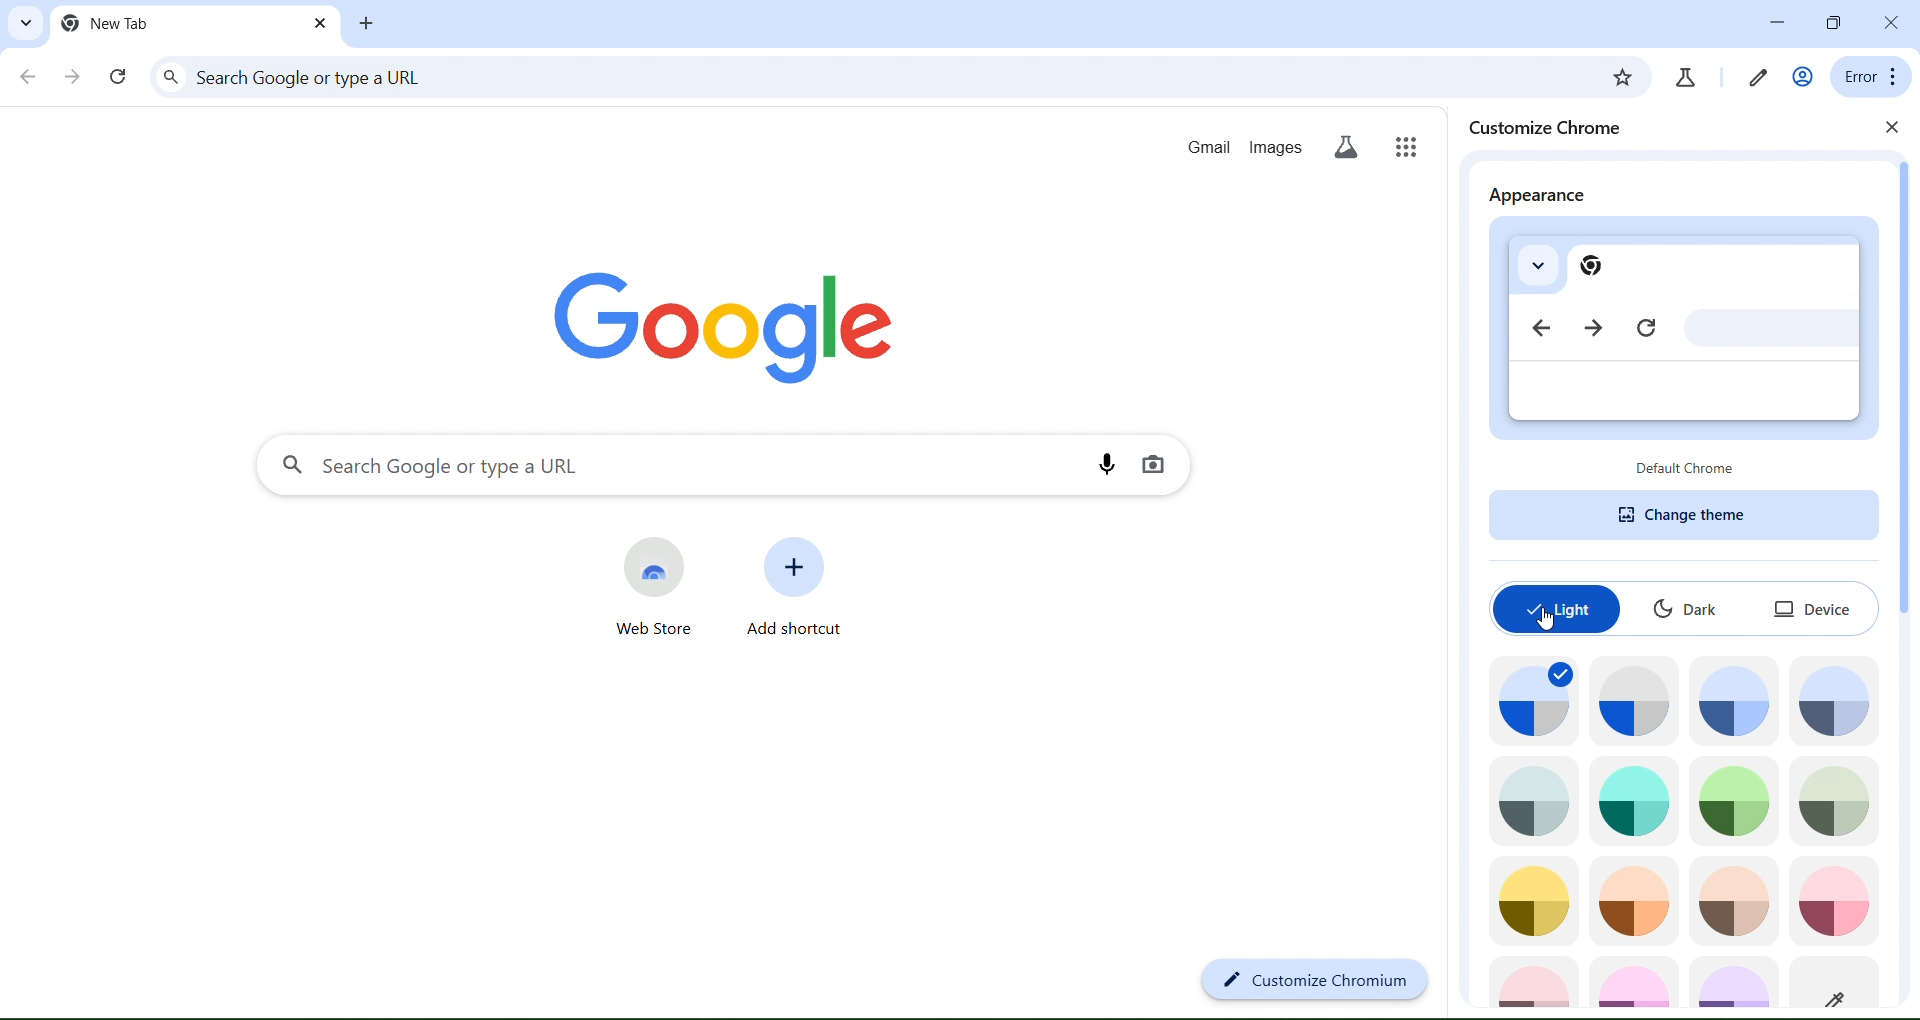 The height and width of the screenshot is (1020, 1920). I want to click on search labs, so click(1754, 75).